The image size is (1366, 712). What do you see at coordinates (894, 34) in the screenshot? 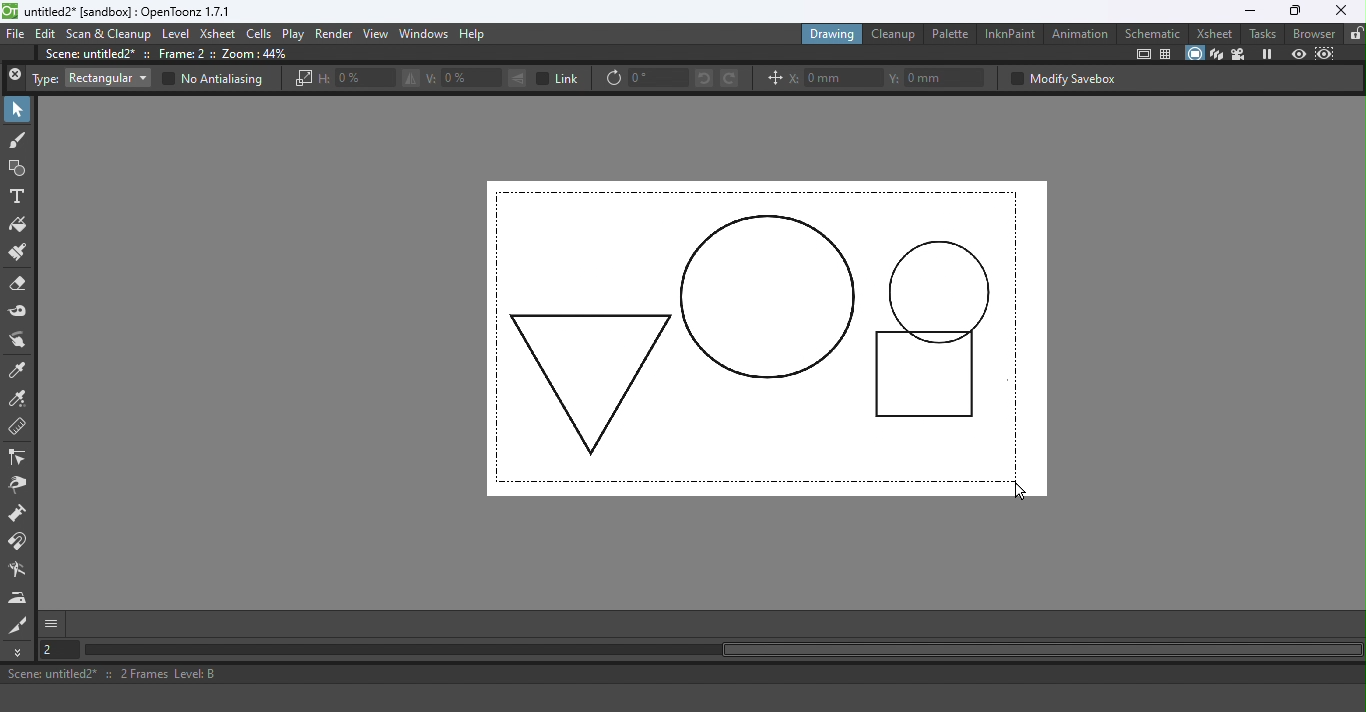
I see `Cleanup` at bounding box center [894, 34].